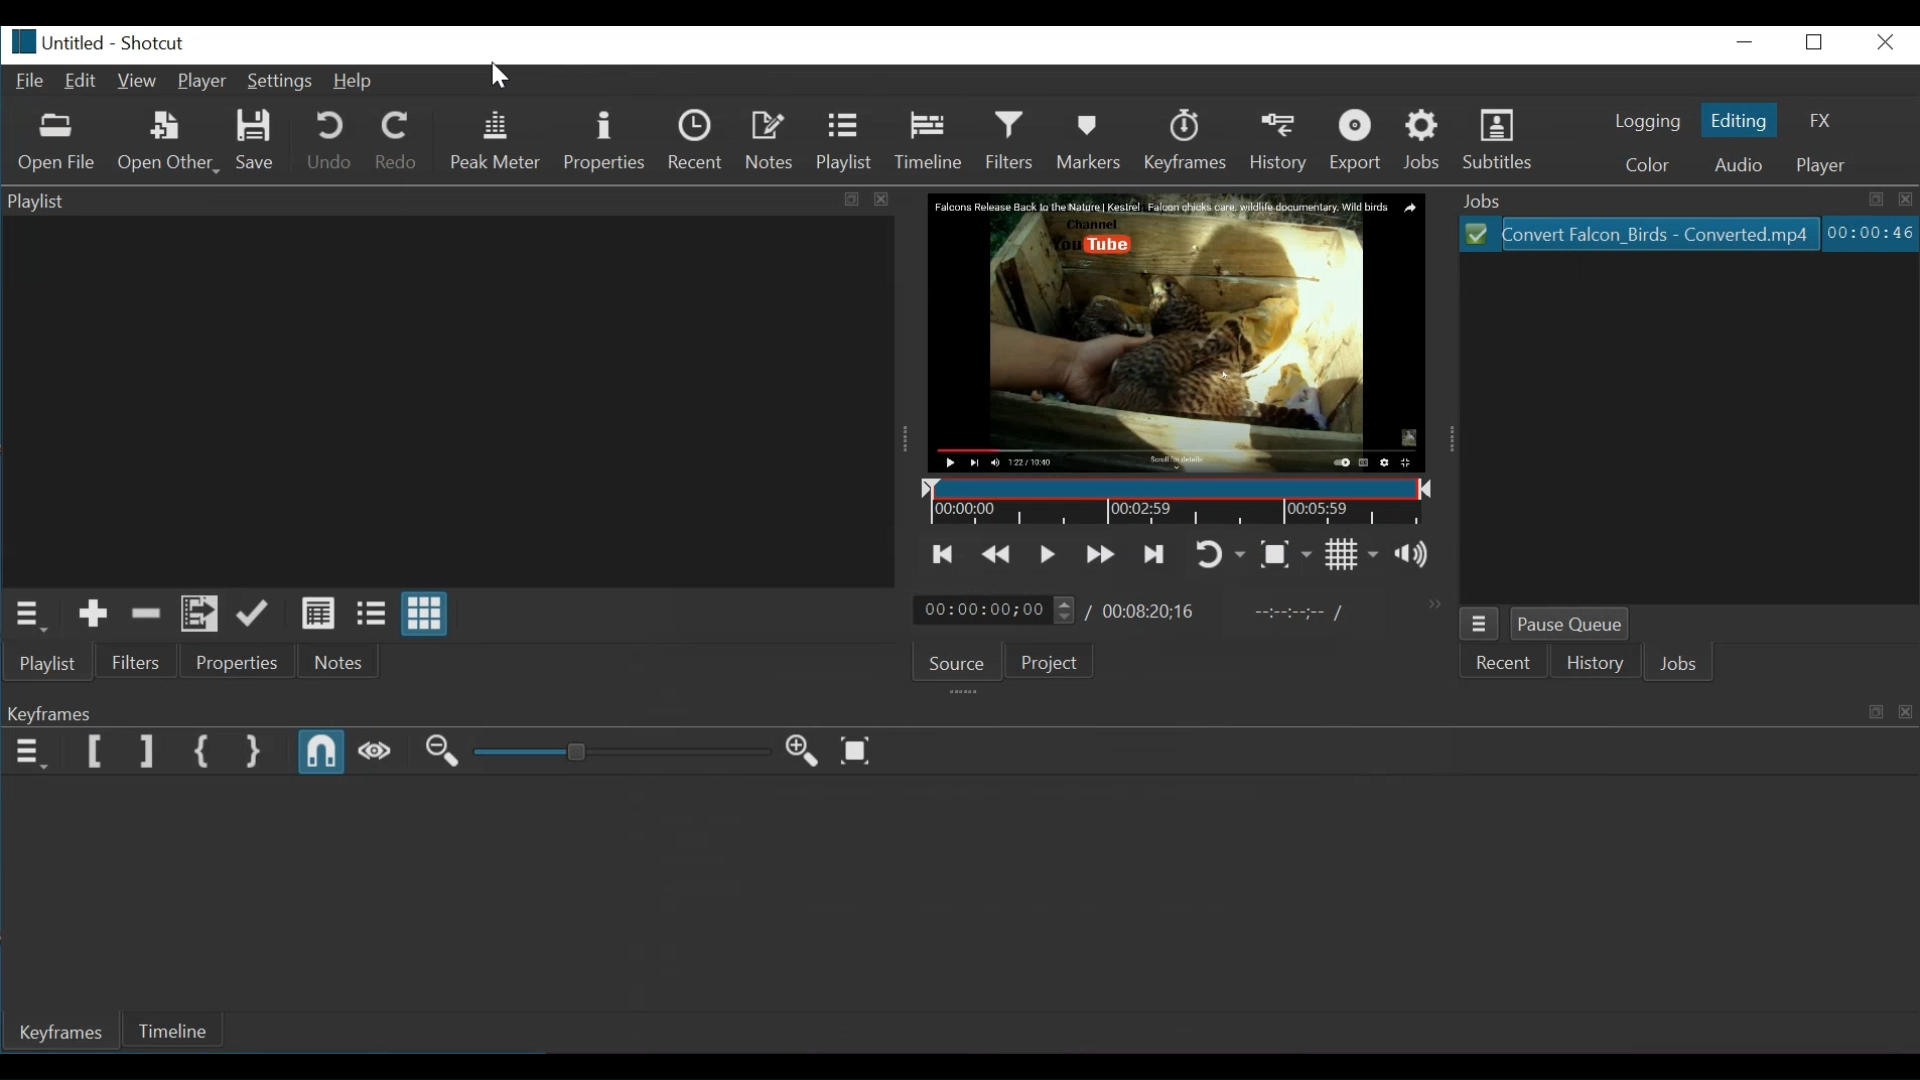 The image size is (1920, 1080). What do you see at coordinates (698, 141) in the screenshot?
I see `Recent` at bounding box center [698, 141].